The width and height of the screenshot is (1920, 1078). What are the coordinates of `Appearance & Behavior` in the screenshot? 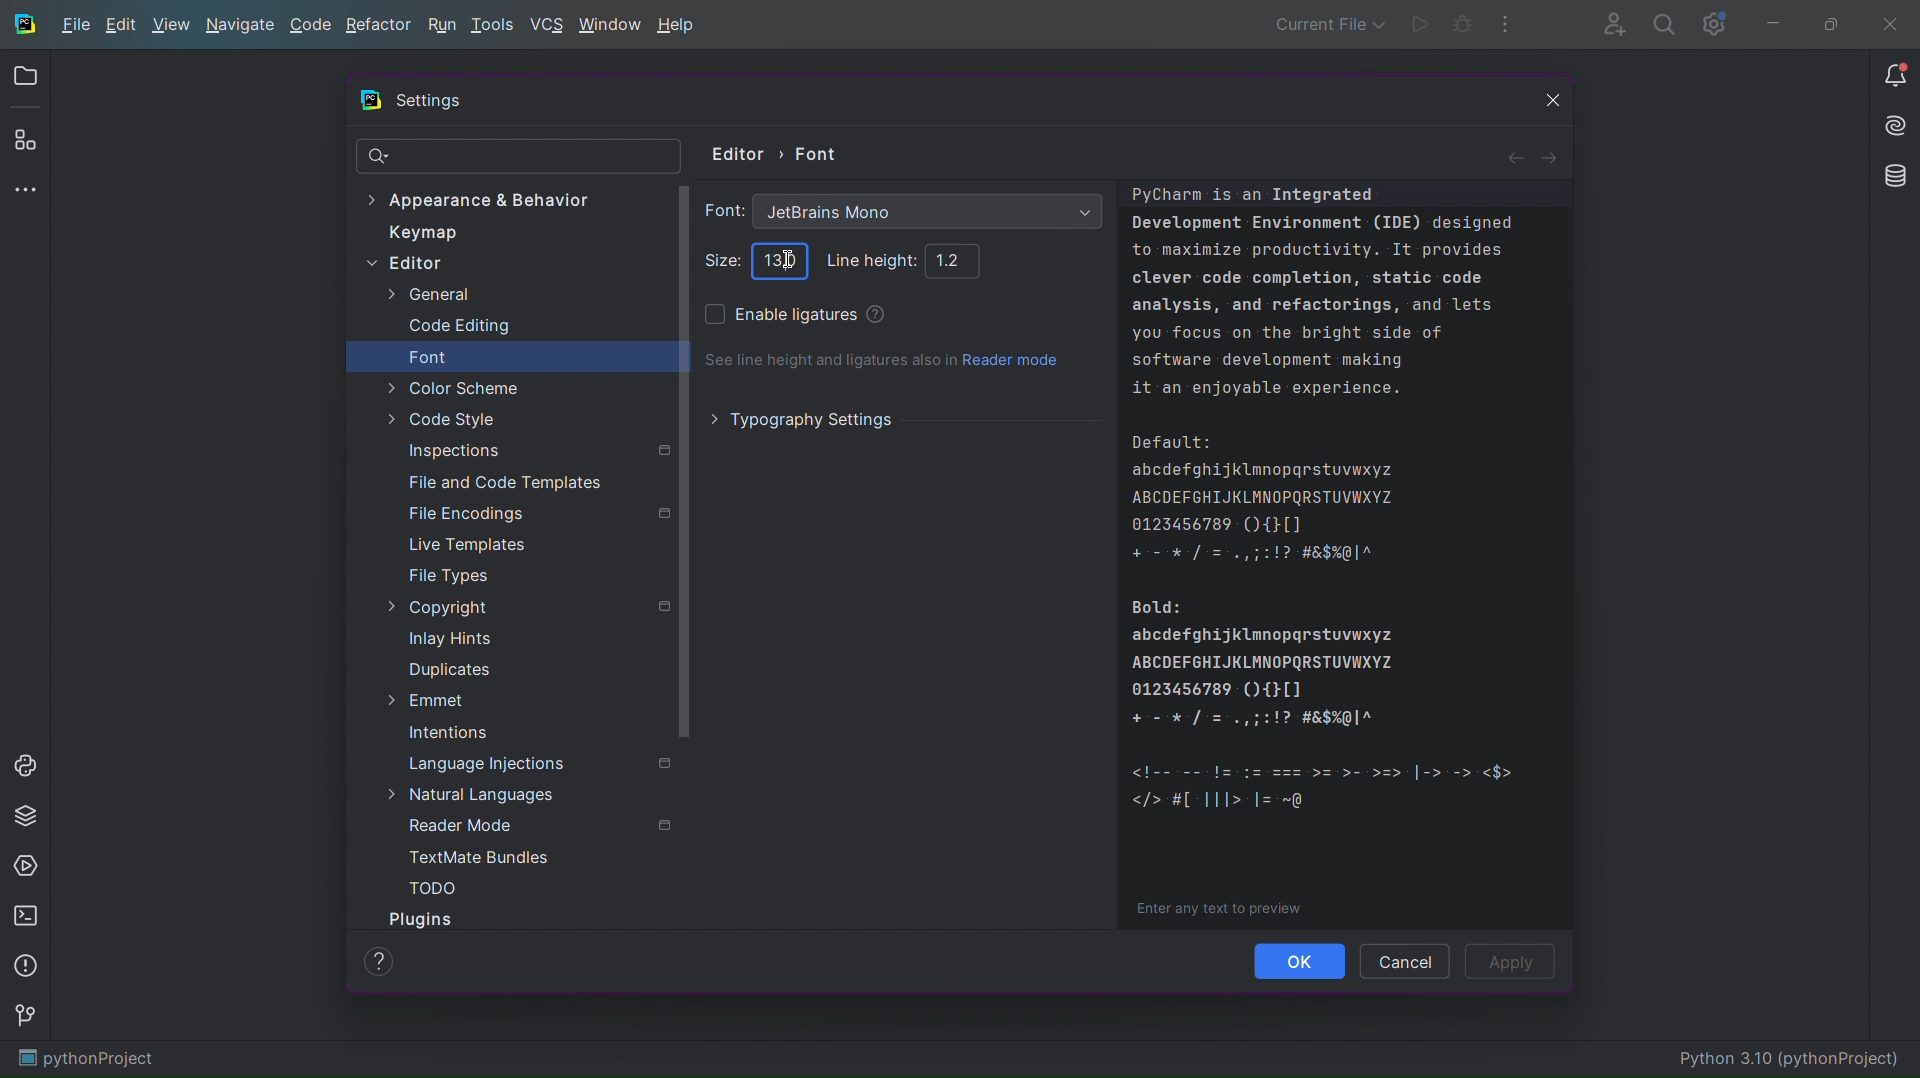 It's located at (489, 199).